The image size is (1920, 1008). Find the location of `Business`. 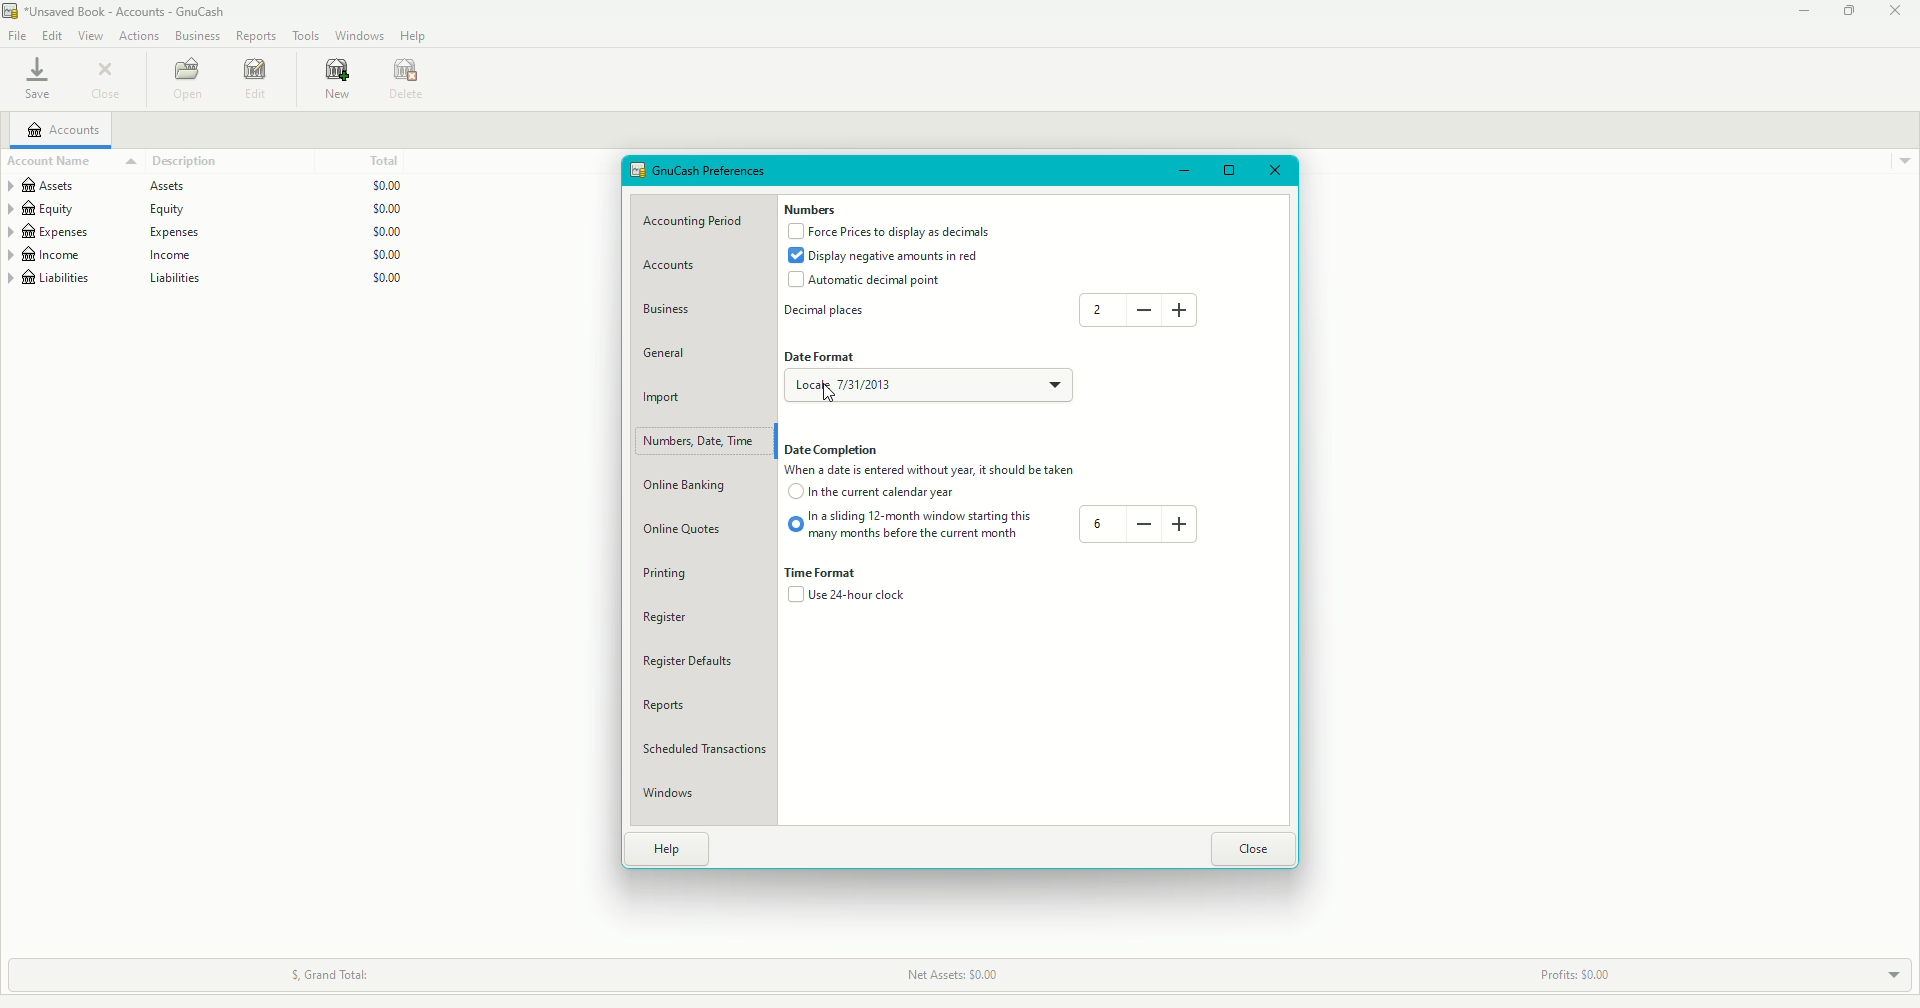

Business is located at coordinates (197, 36).